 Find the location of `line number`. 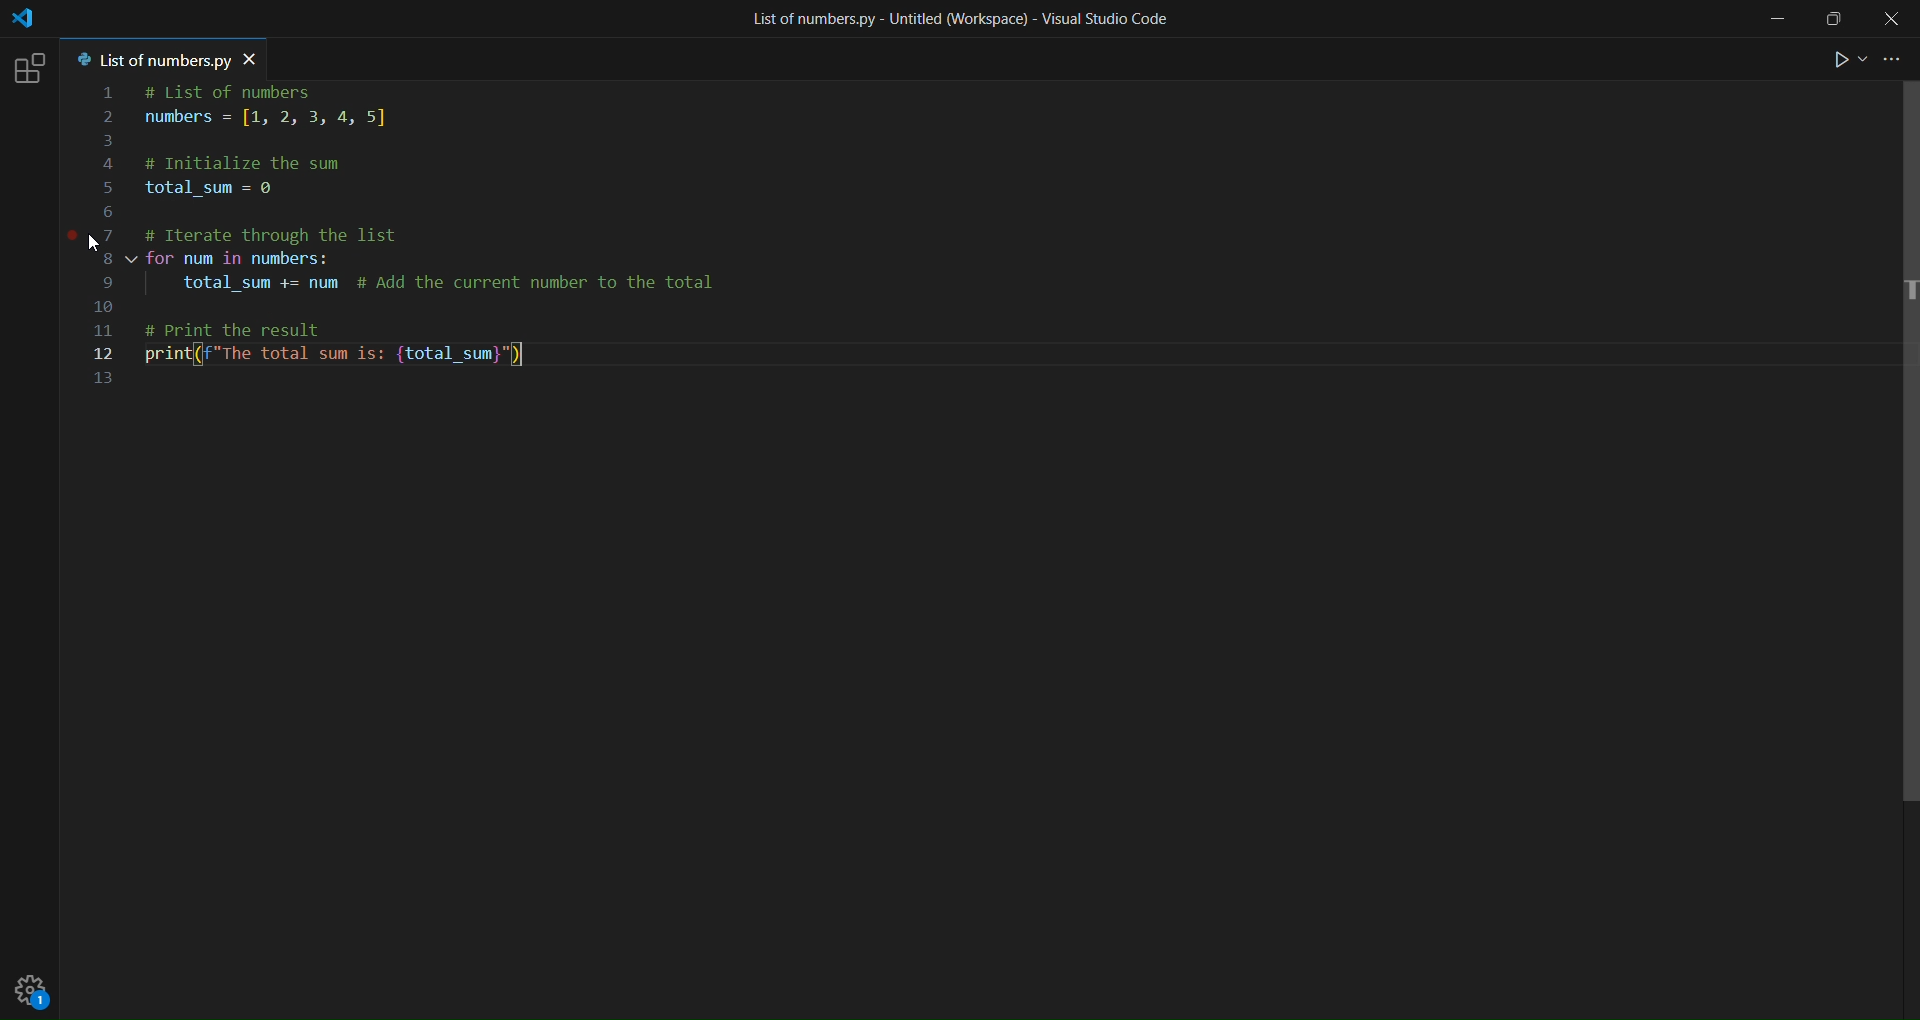

line number is located at coordinates (114, 239).